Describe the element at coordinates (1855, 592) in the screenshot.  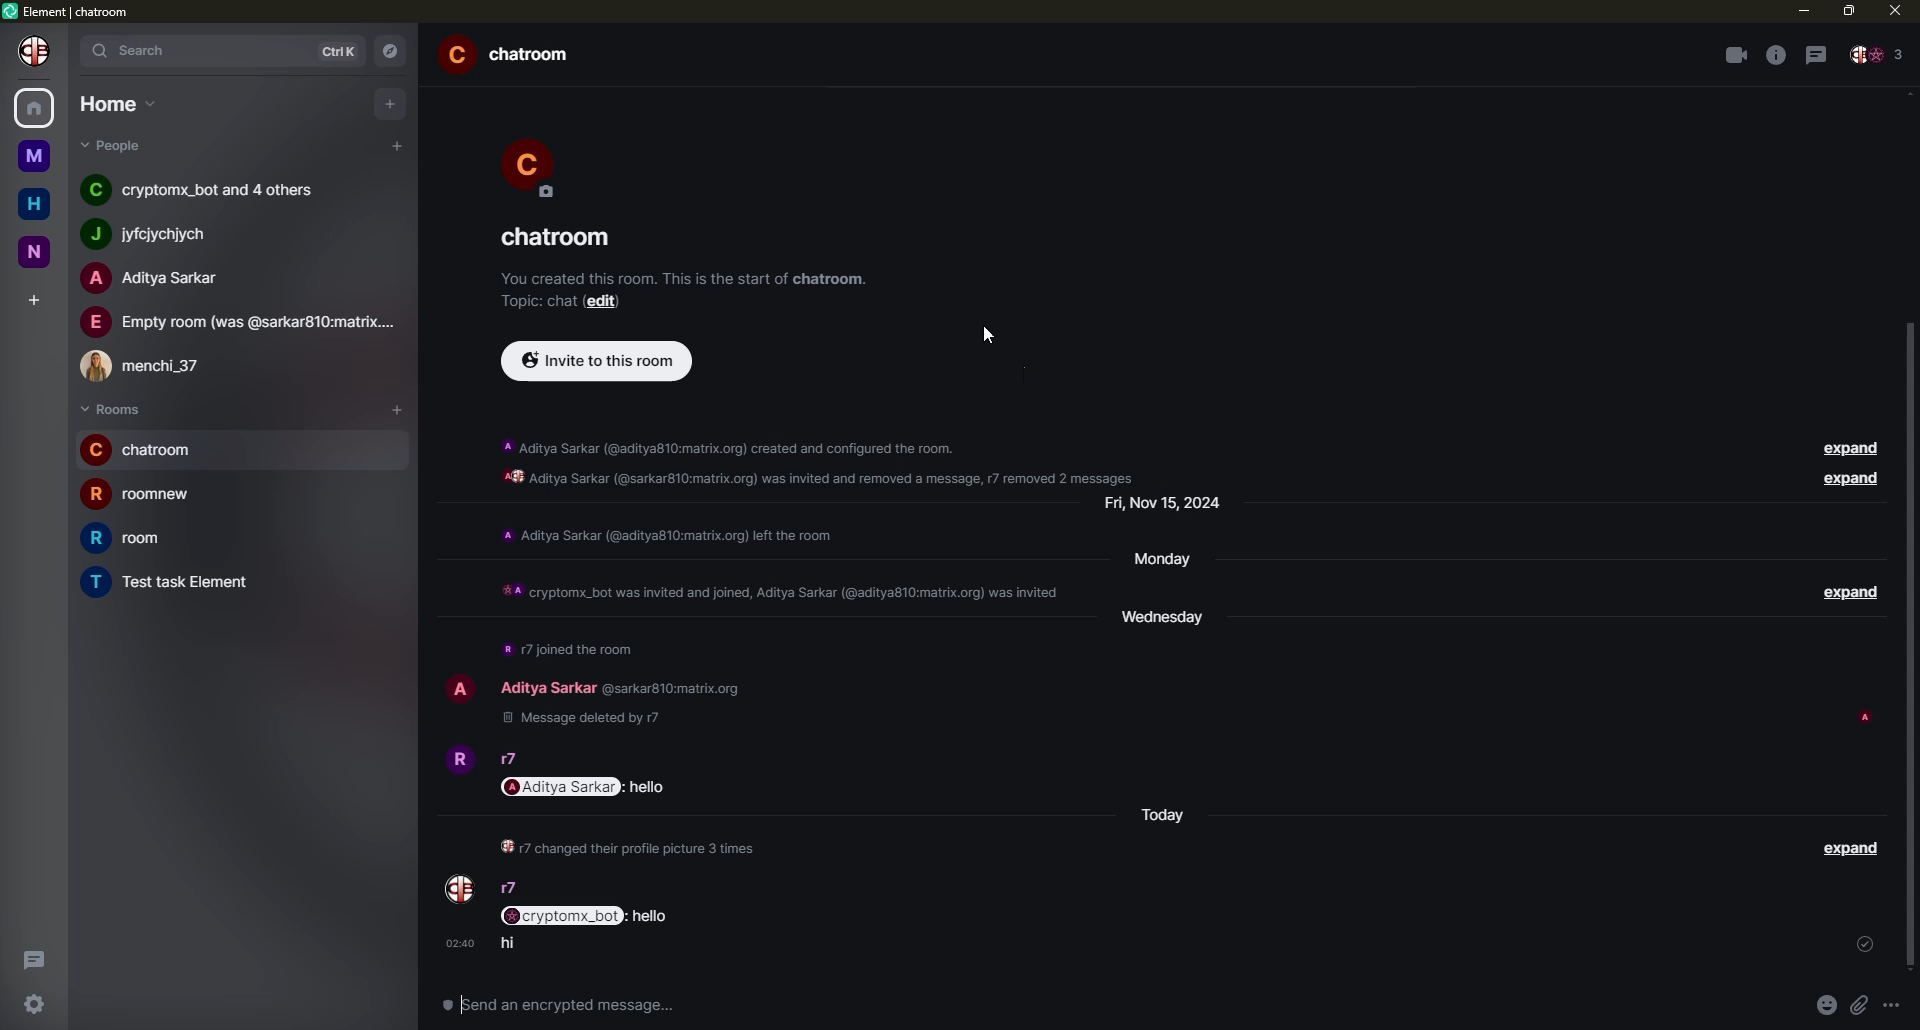
I see `expand` at that location.